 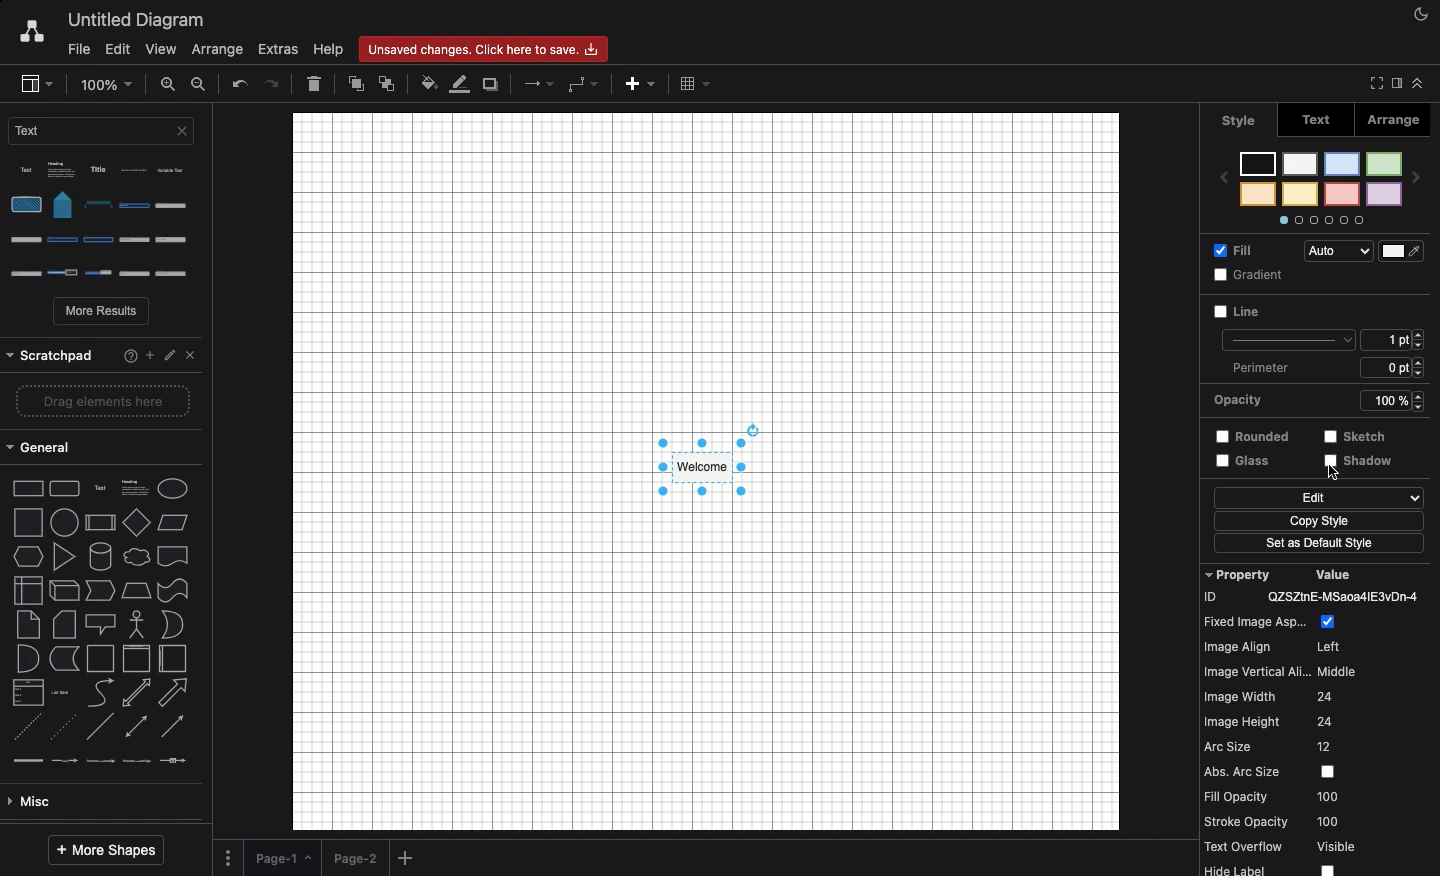 I want to click on Fullscreen, so click(x=1373, y=83).